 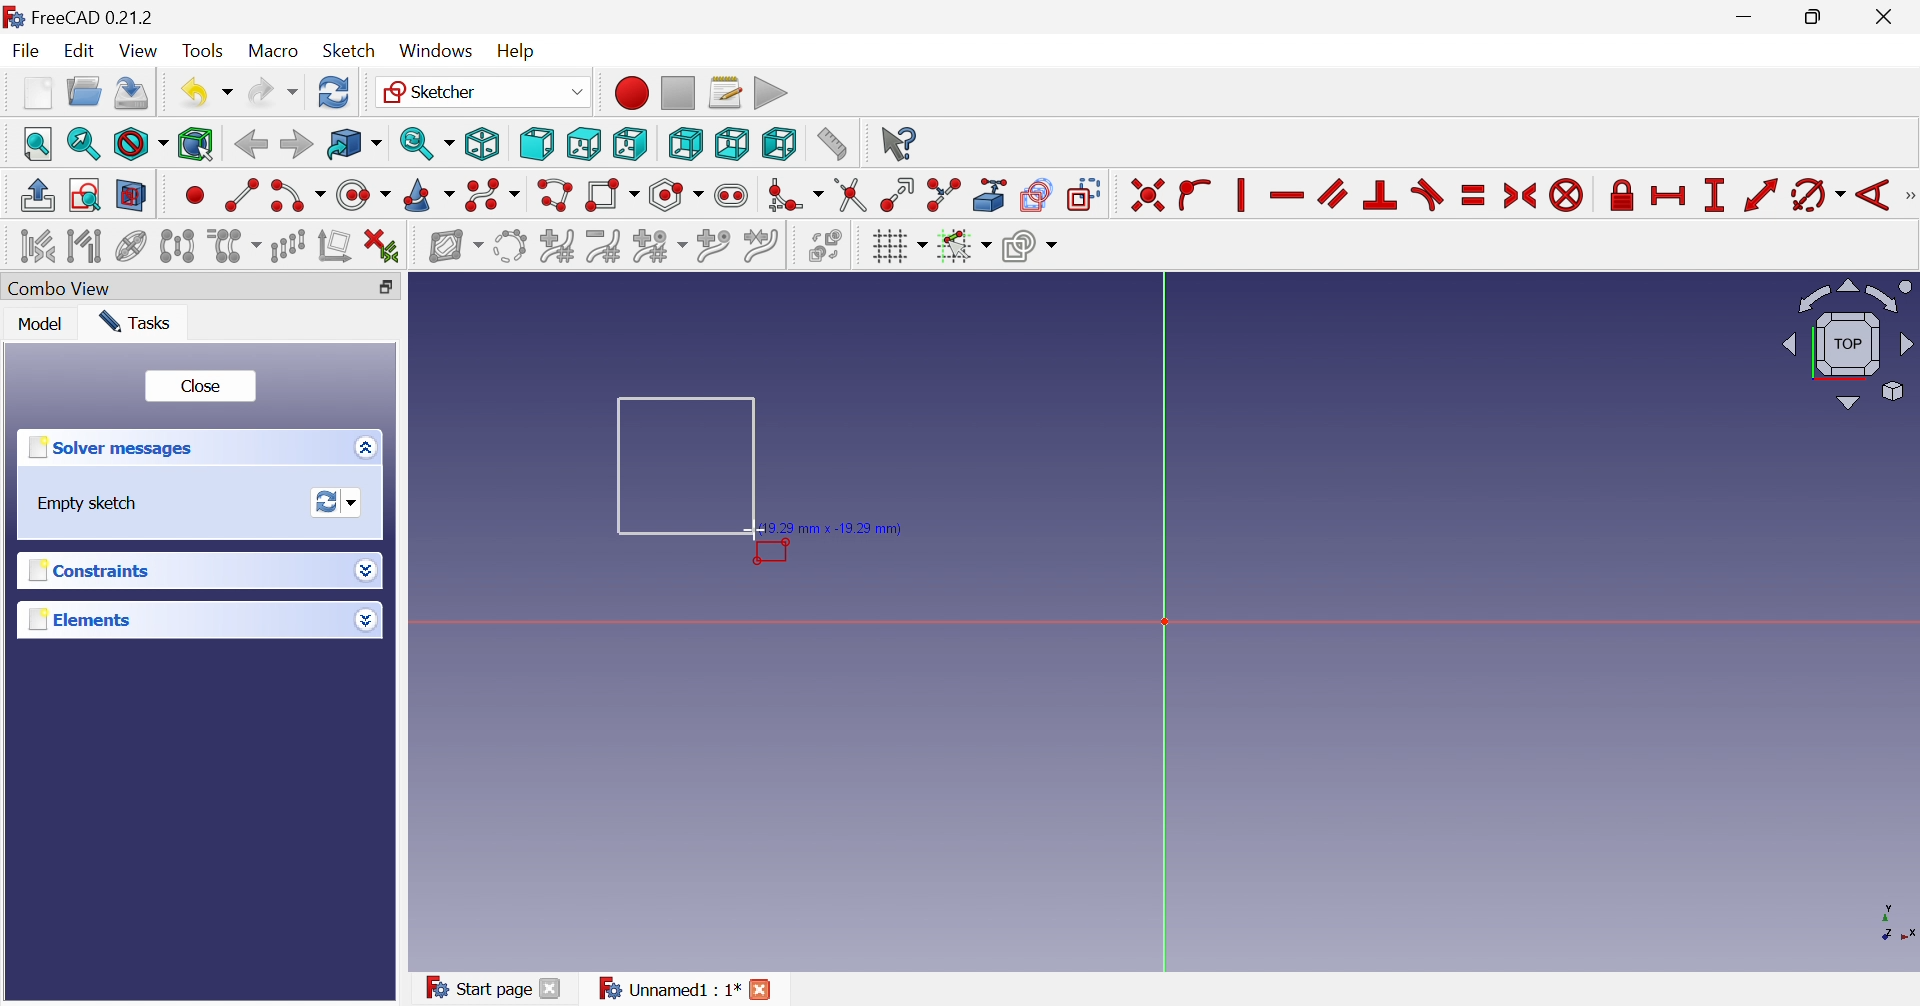 I want to click on Clone, so click(x=234, y=246).